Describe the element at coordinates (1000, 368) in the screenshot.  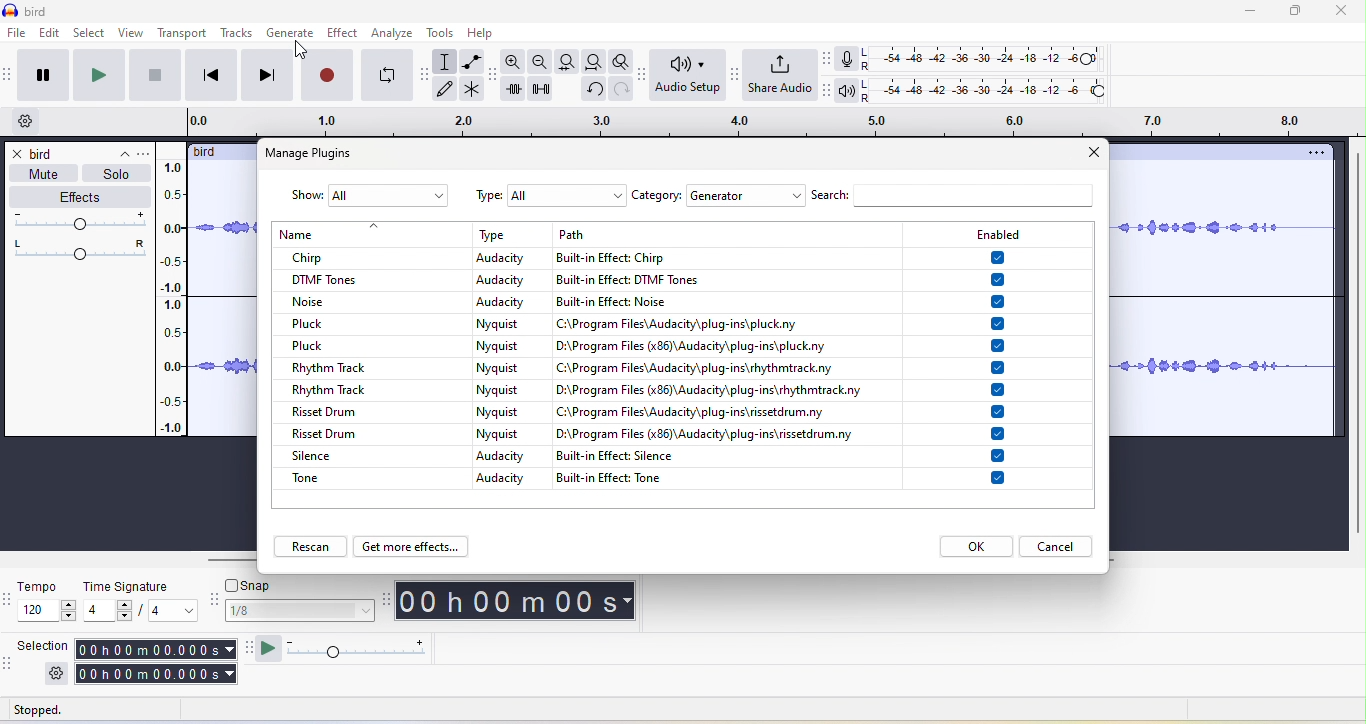
I see `enable` at that location.